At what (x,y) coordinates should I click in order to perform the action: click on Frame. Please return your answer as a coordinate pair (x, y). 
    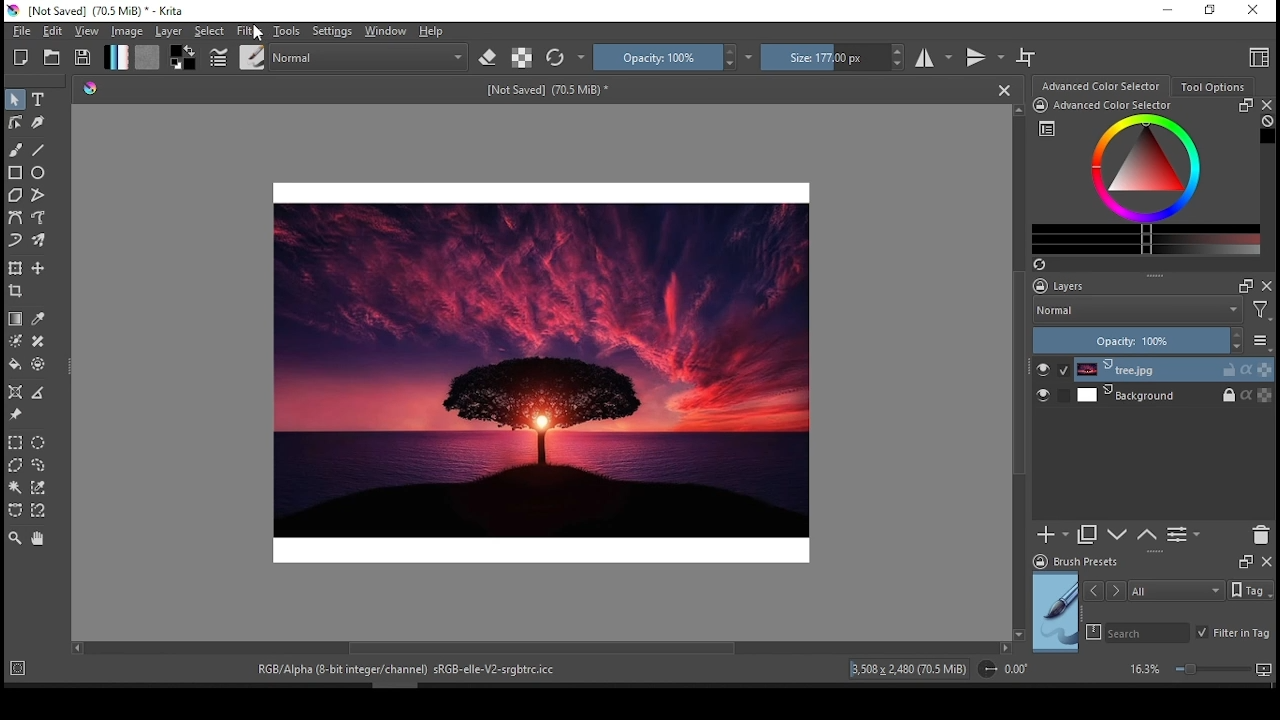
    Looking at the image, I should click on (1242, 287).